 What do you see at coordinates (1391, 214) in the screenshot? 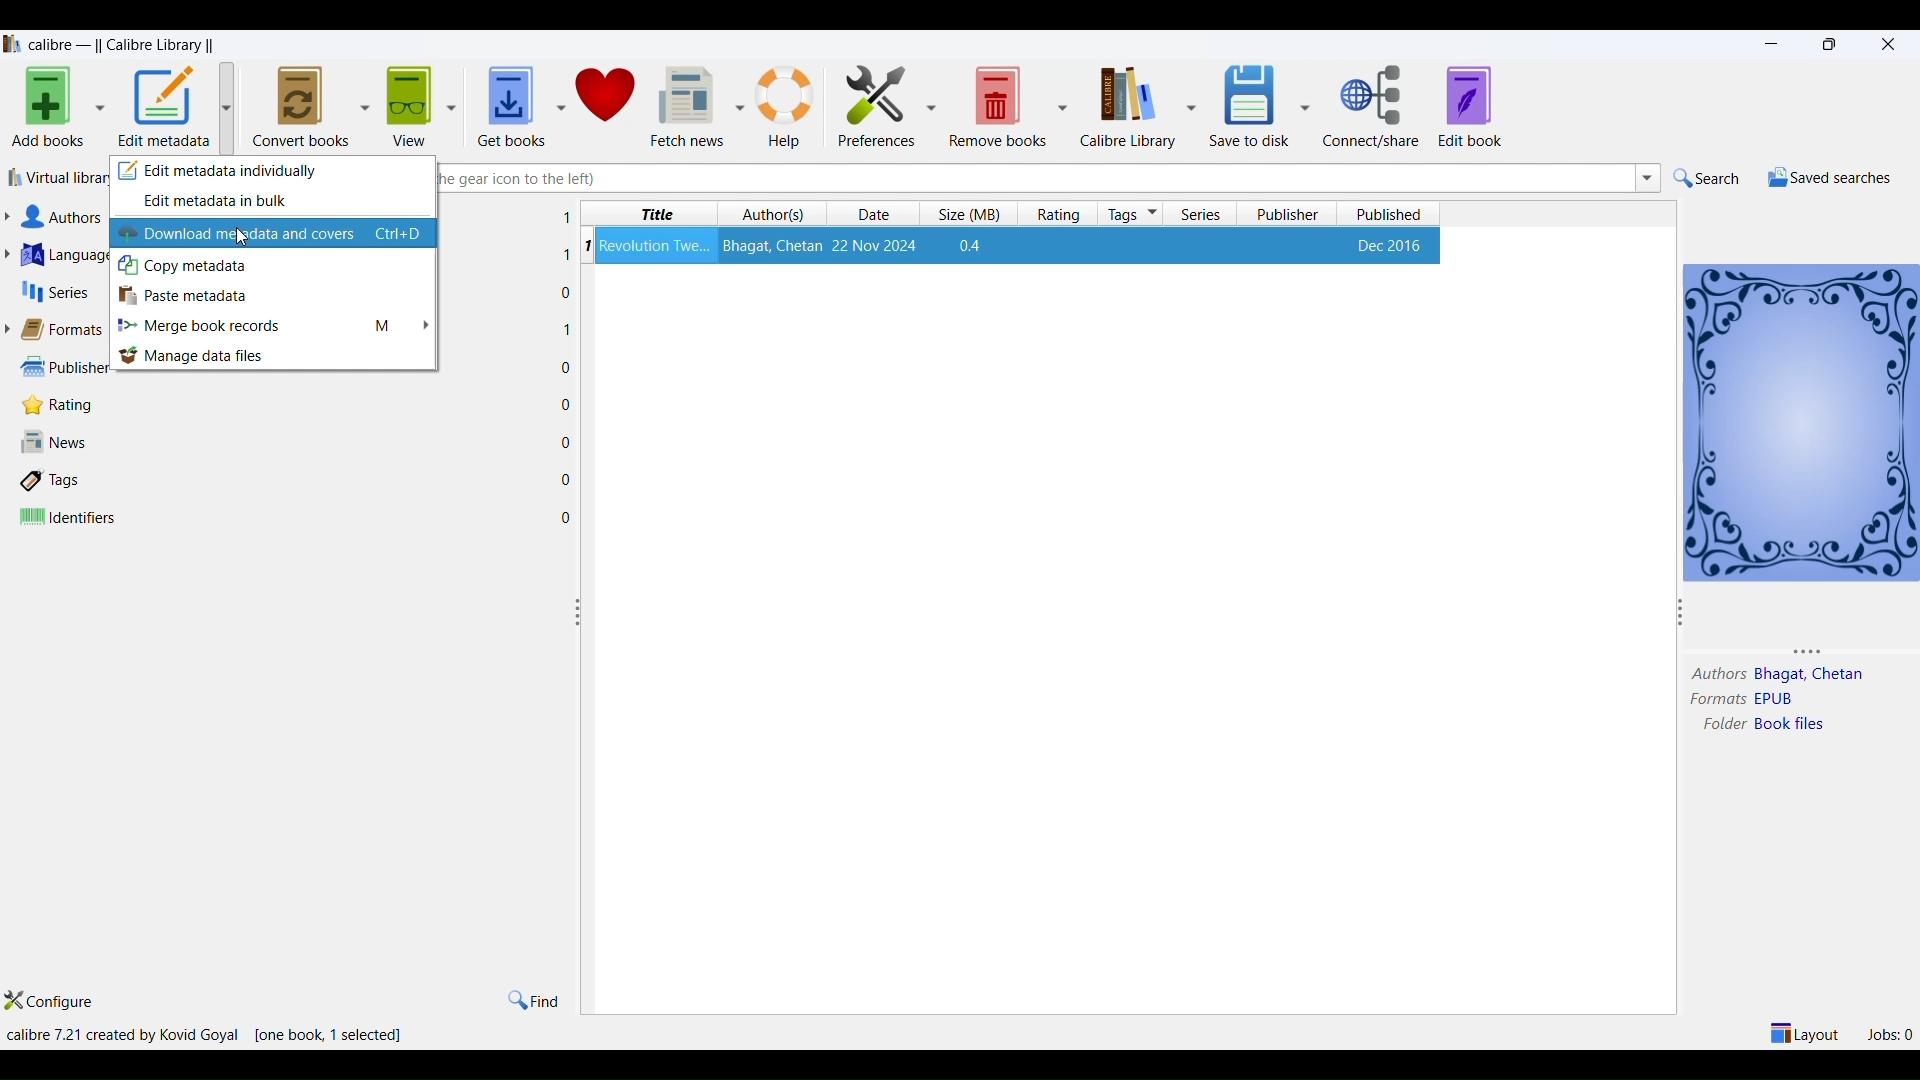
I see `published` at bounding box center [1391, 214].